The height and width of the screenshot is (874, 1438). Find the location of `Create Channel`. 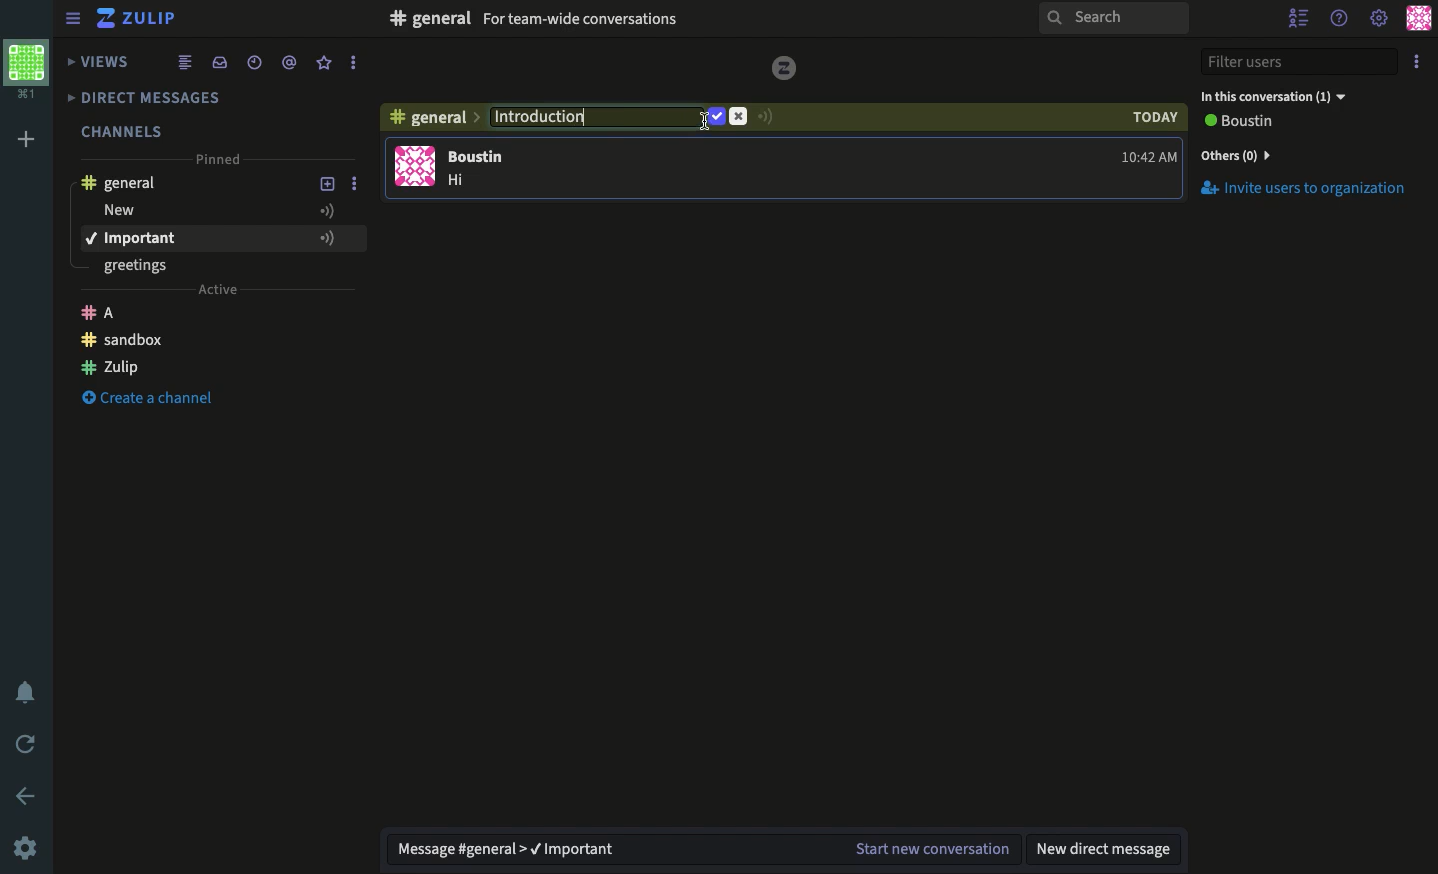

Create Channel is located at coordinates (163, 403).